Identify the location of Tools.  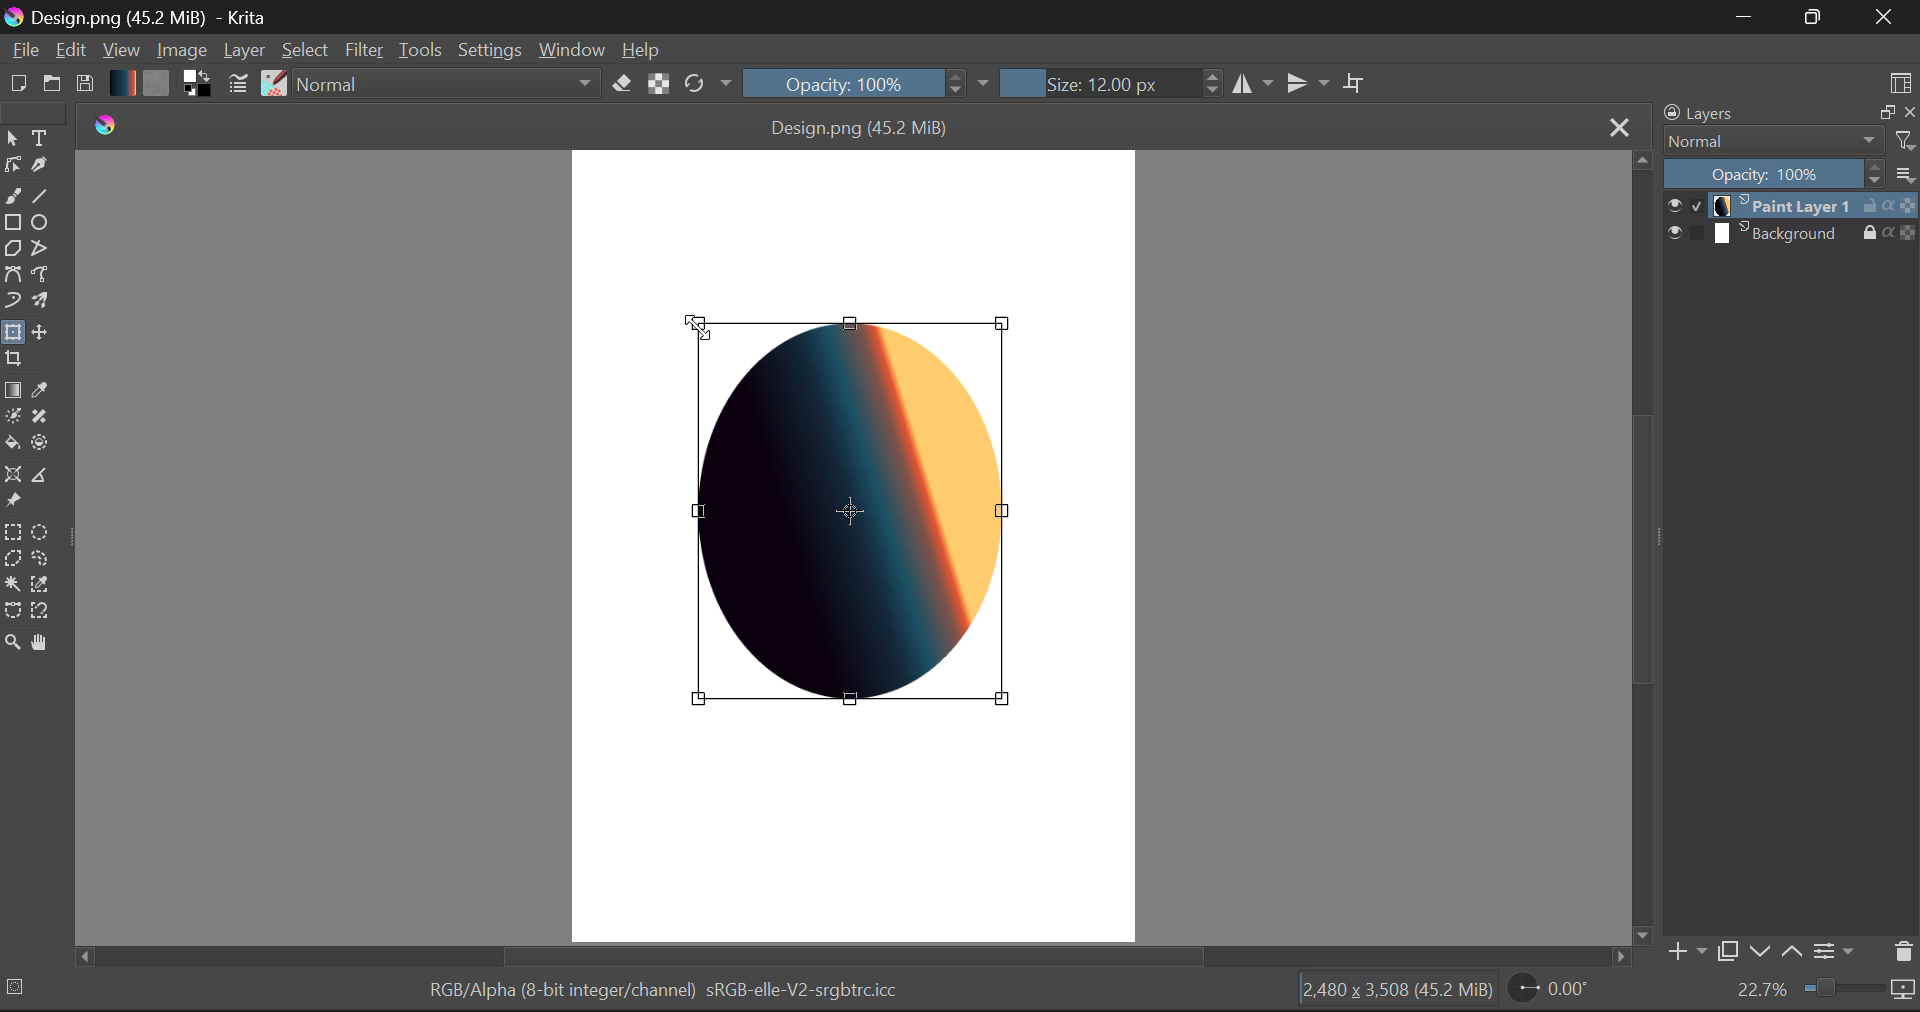
(420, 48).